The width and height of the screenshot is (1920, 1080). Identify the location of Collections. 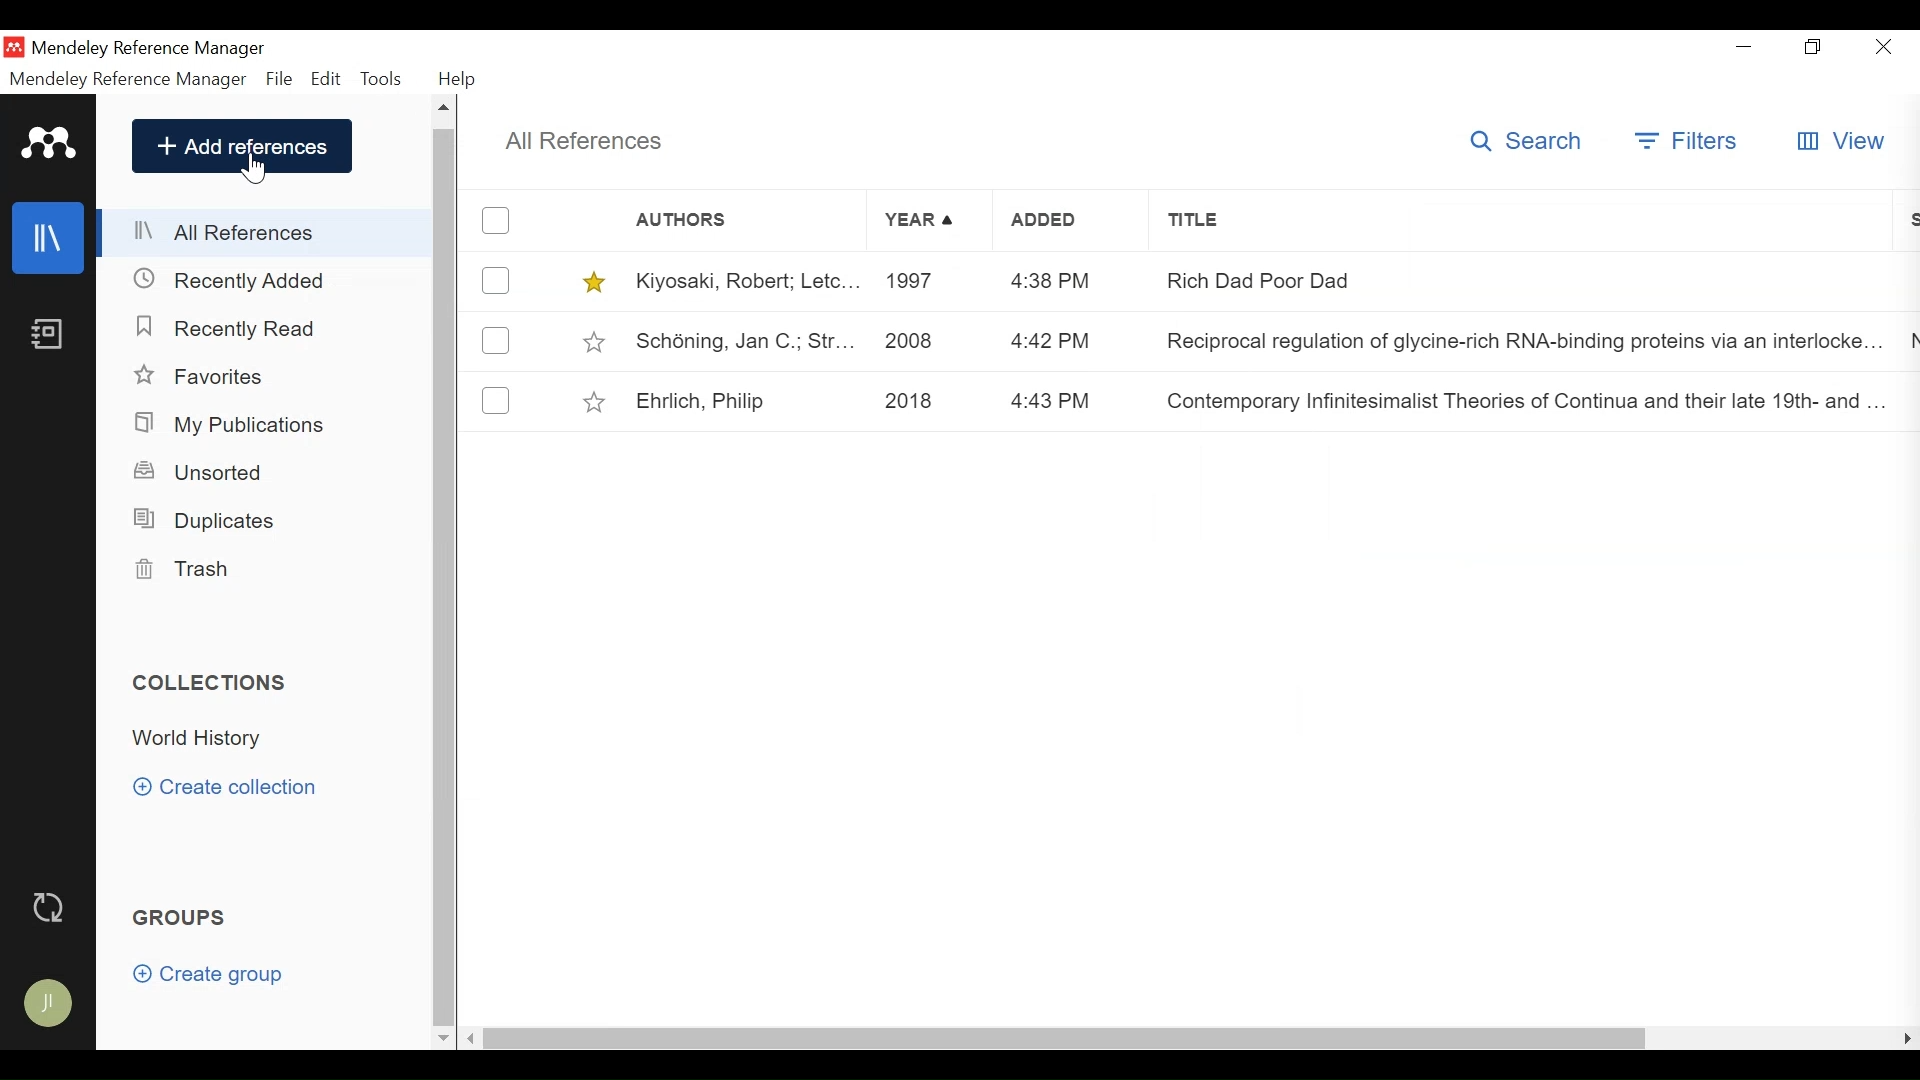
(212, 683).